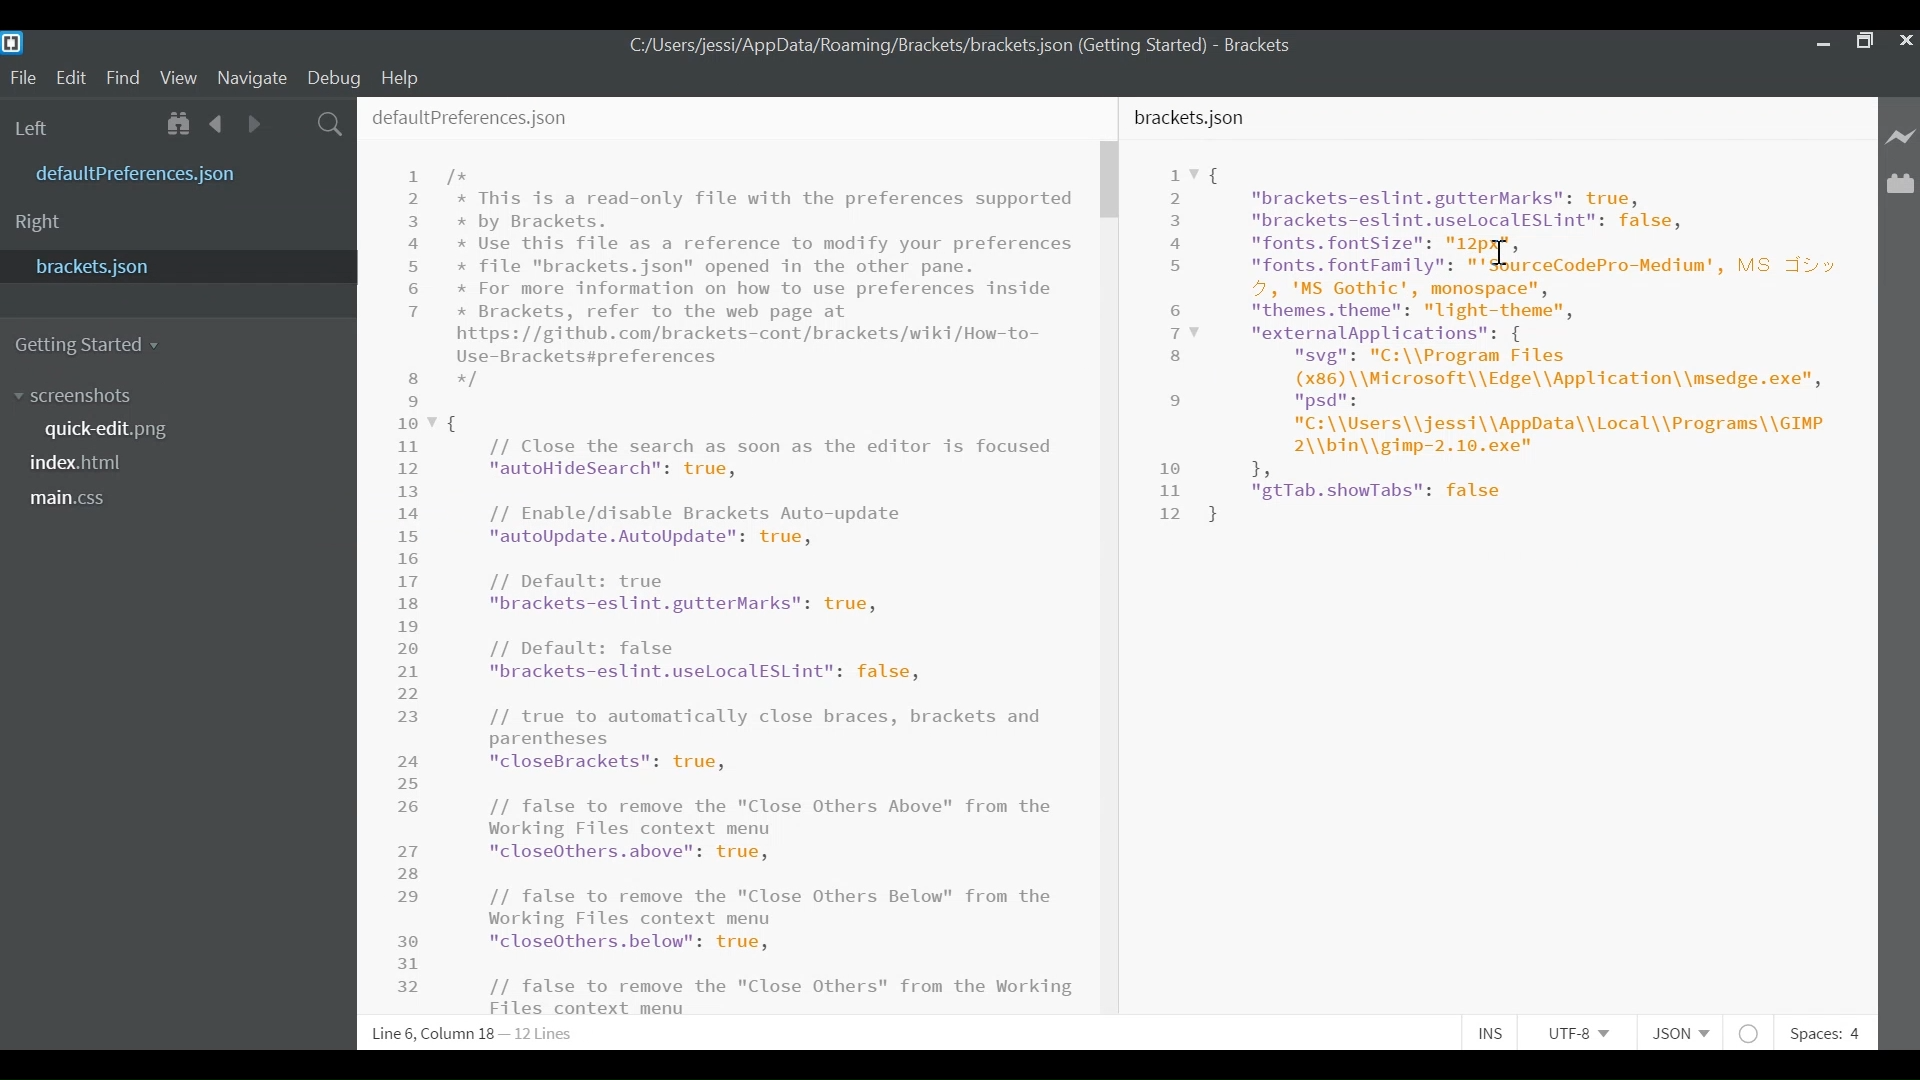 The width and height of the screenshot is (1920, 1080). What do you see at coordinates (77, 500) in the screenshot?
I see `main.css` at bounding box center [77, 500].